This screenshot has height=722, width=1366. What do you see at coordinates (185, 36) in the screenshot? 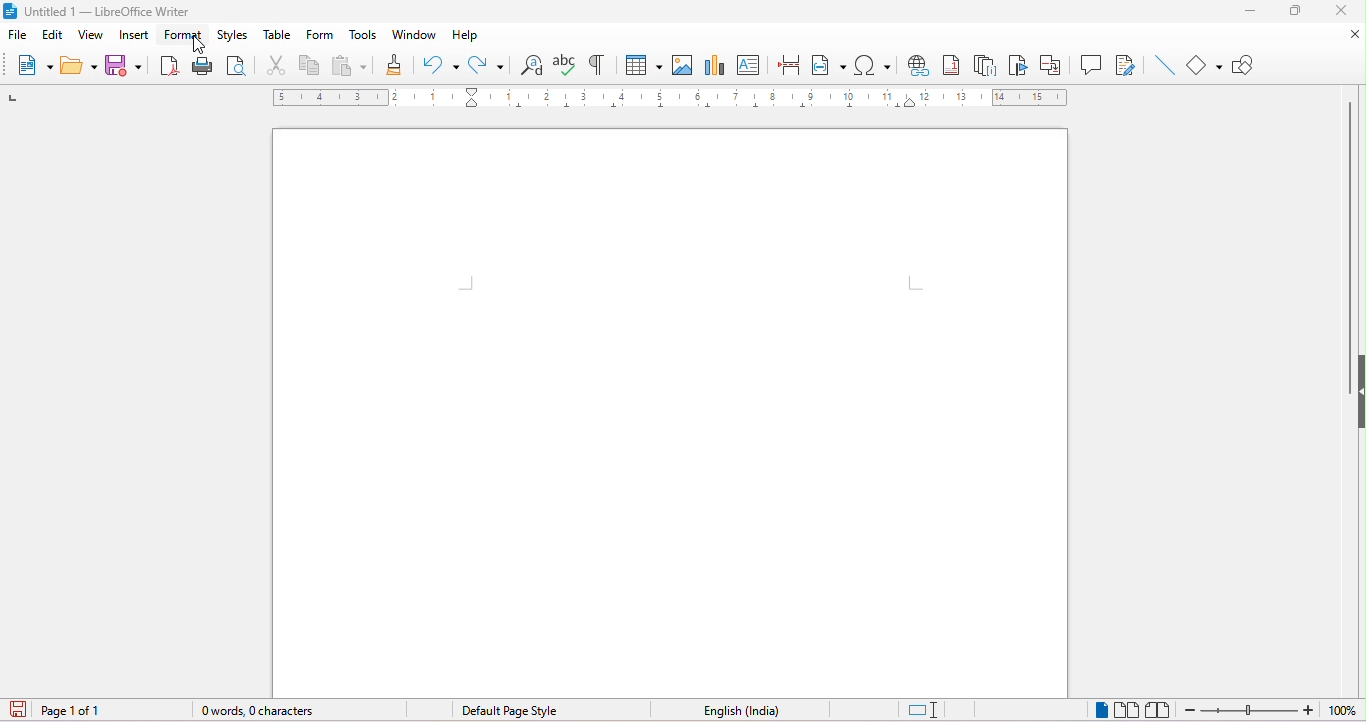
I see `format` at bounding box center [185, 36].